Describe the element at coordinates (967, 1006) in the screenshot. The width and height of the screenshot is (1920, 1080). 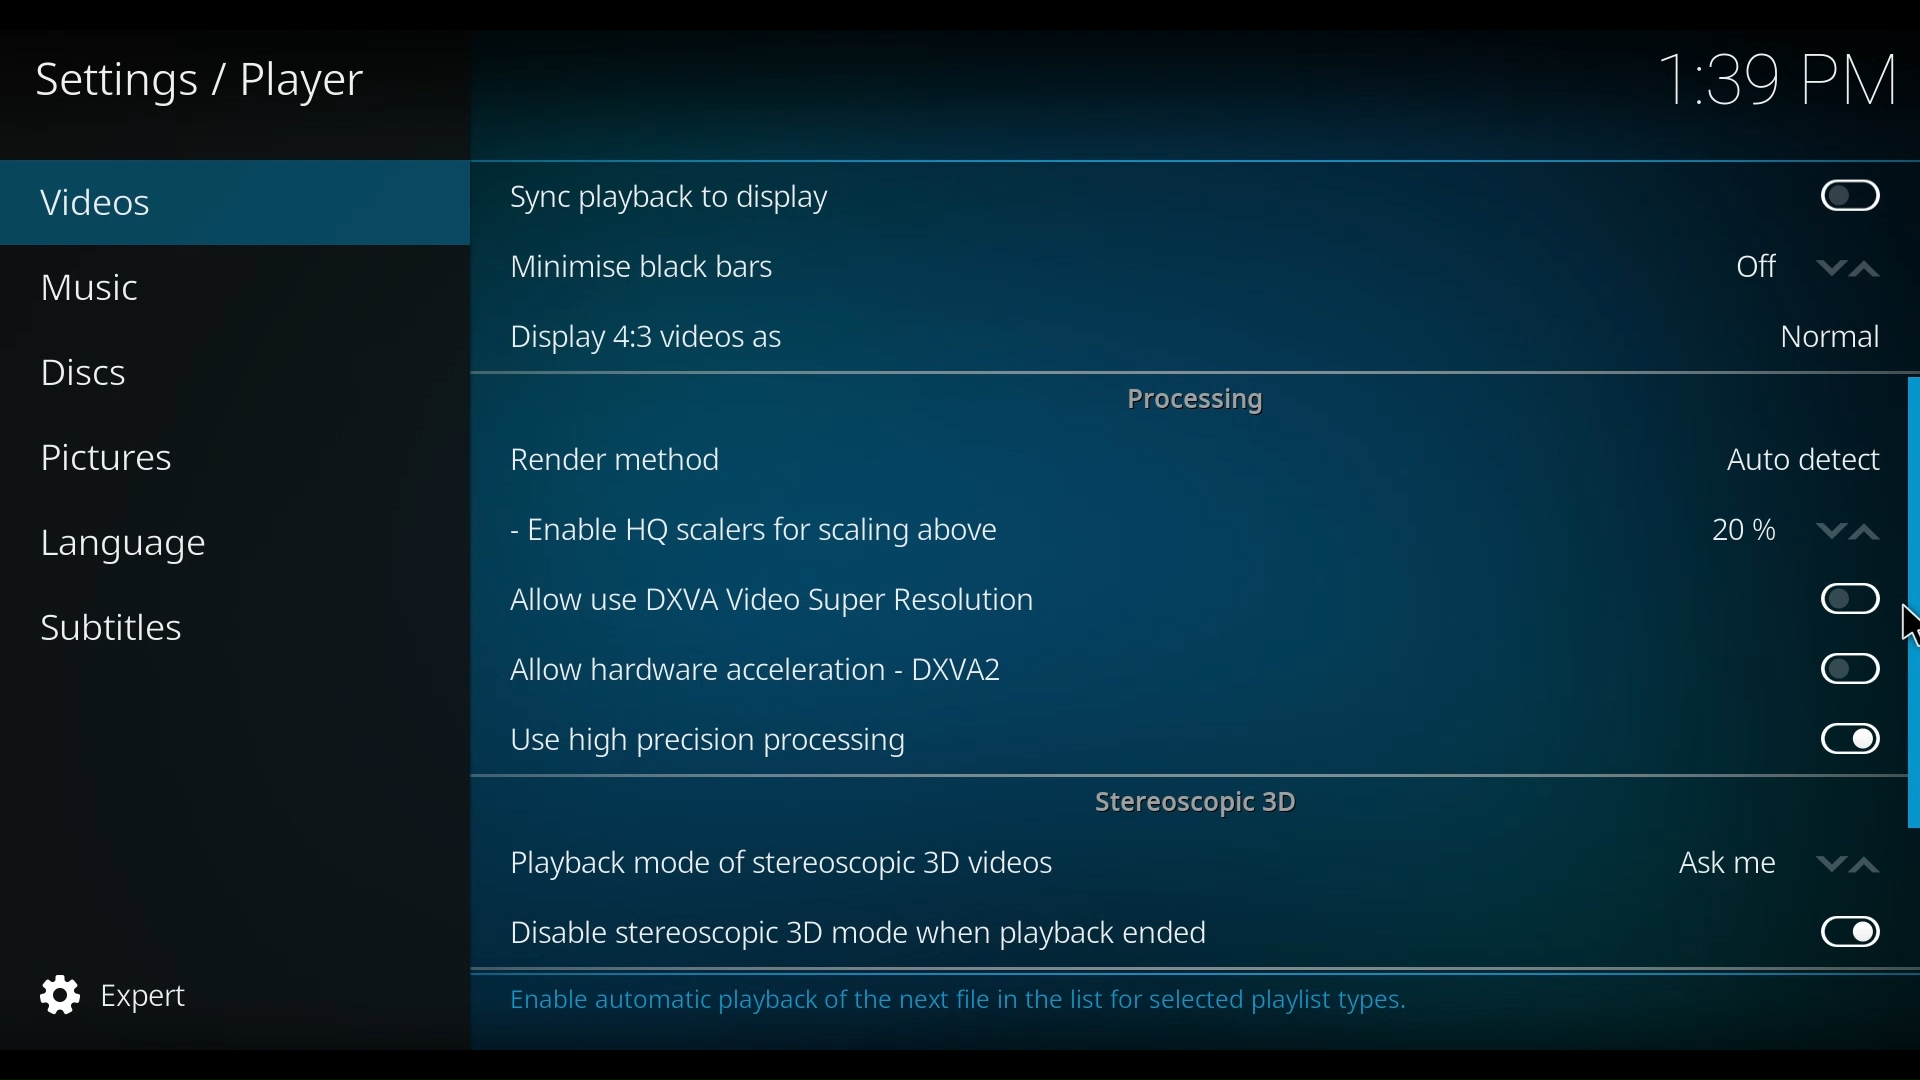
I see `Enable automatic playback of the next file in the list for selected playlist types` at that location.